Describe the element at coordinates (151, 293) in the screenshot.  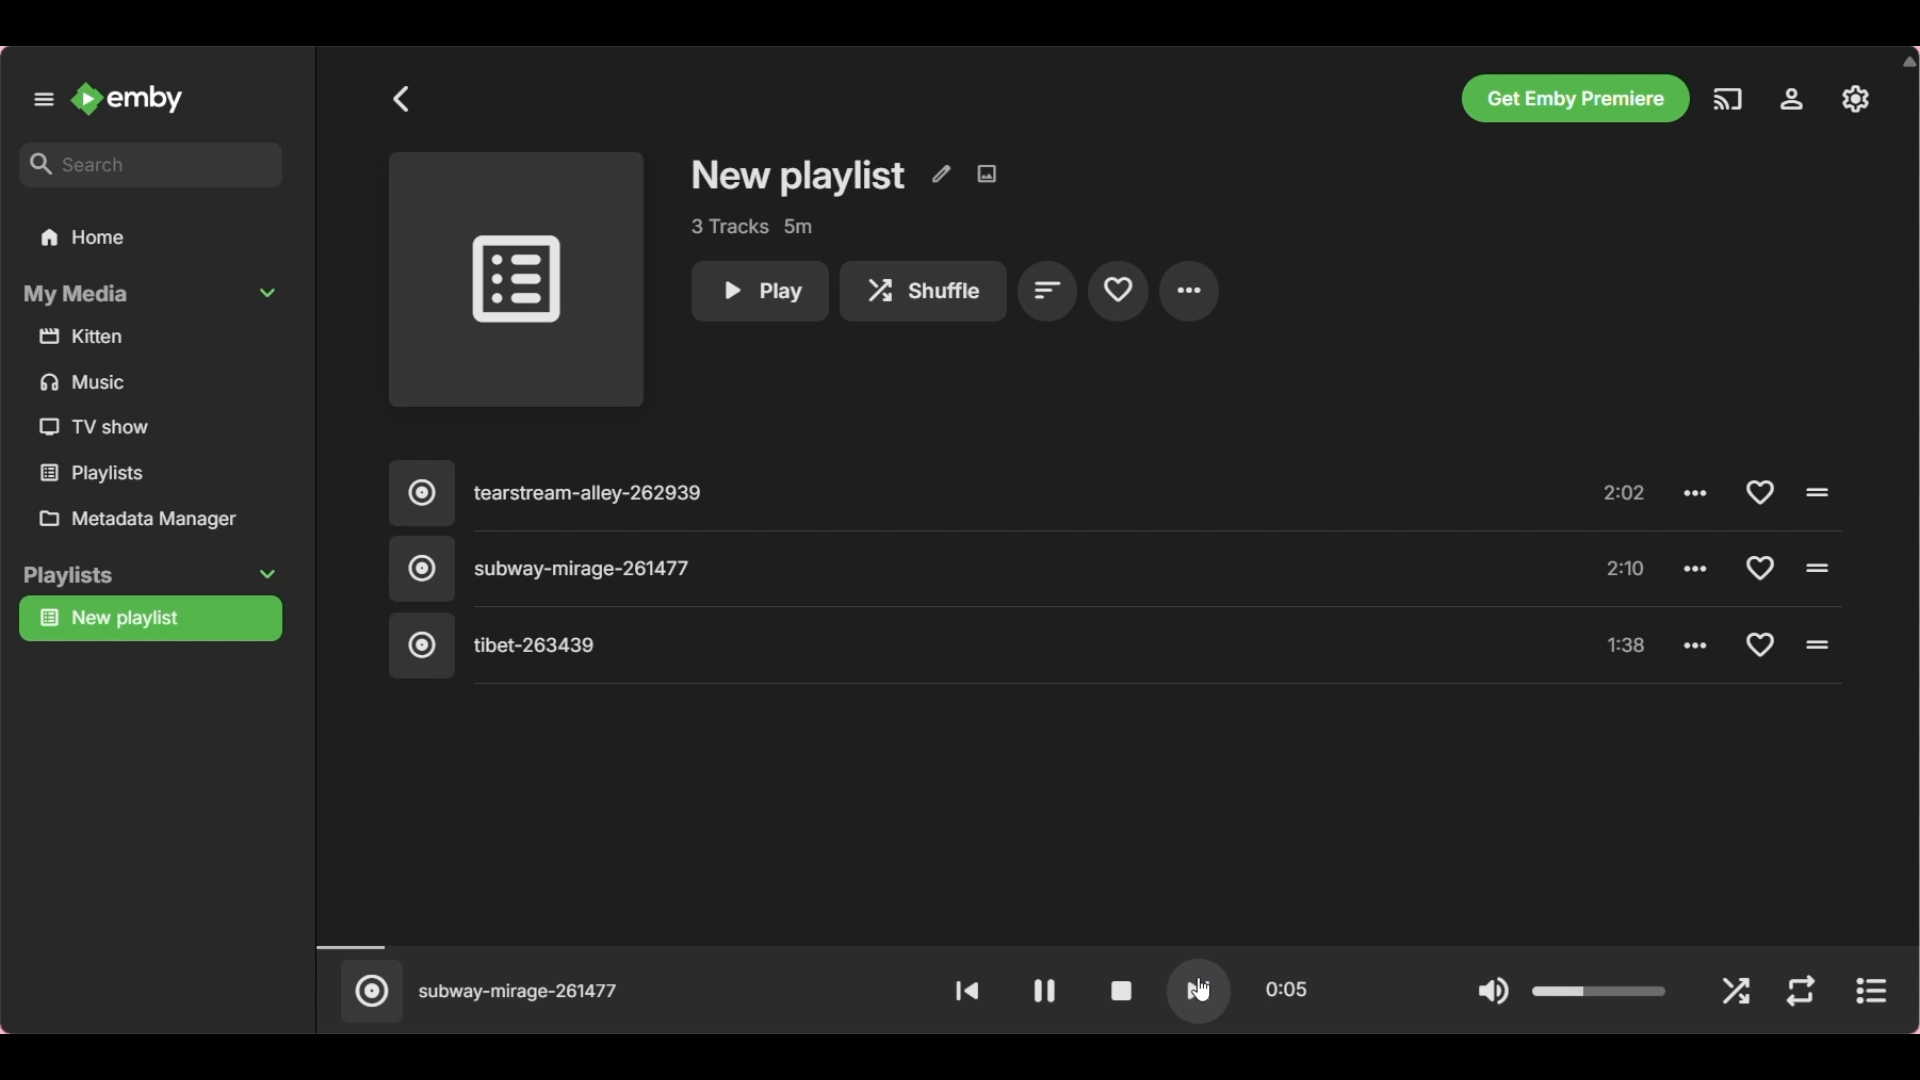
I see `Collapse My Media` at that location.